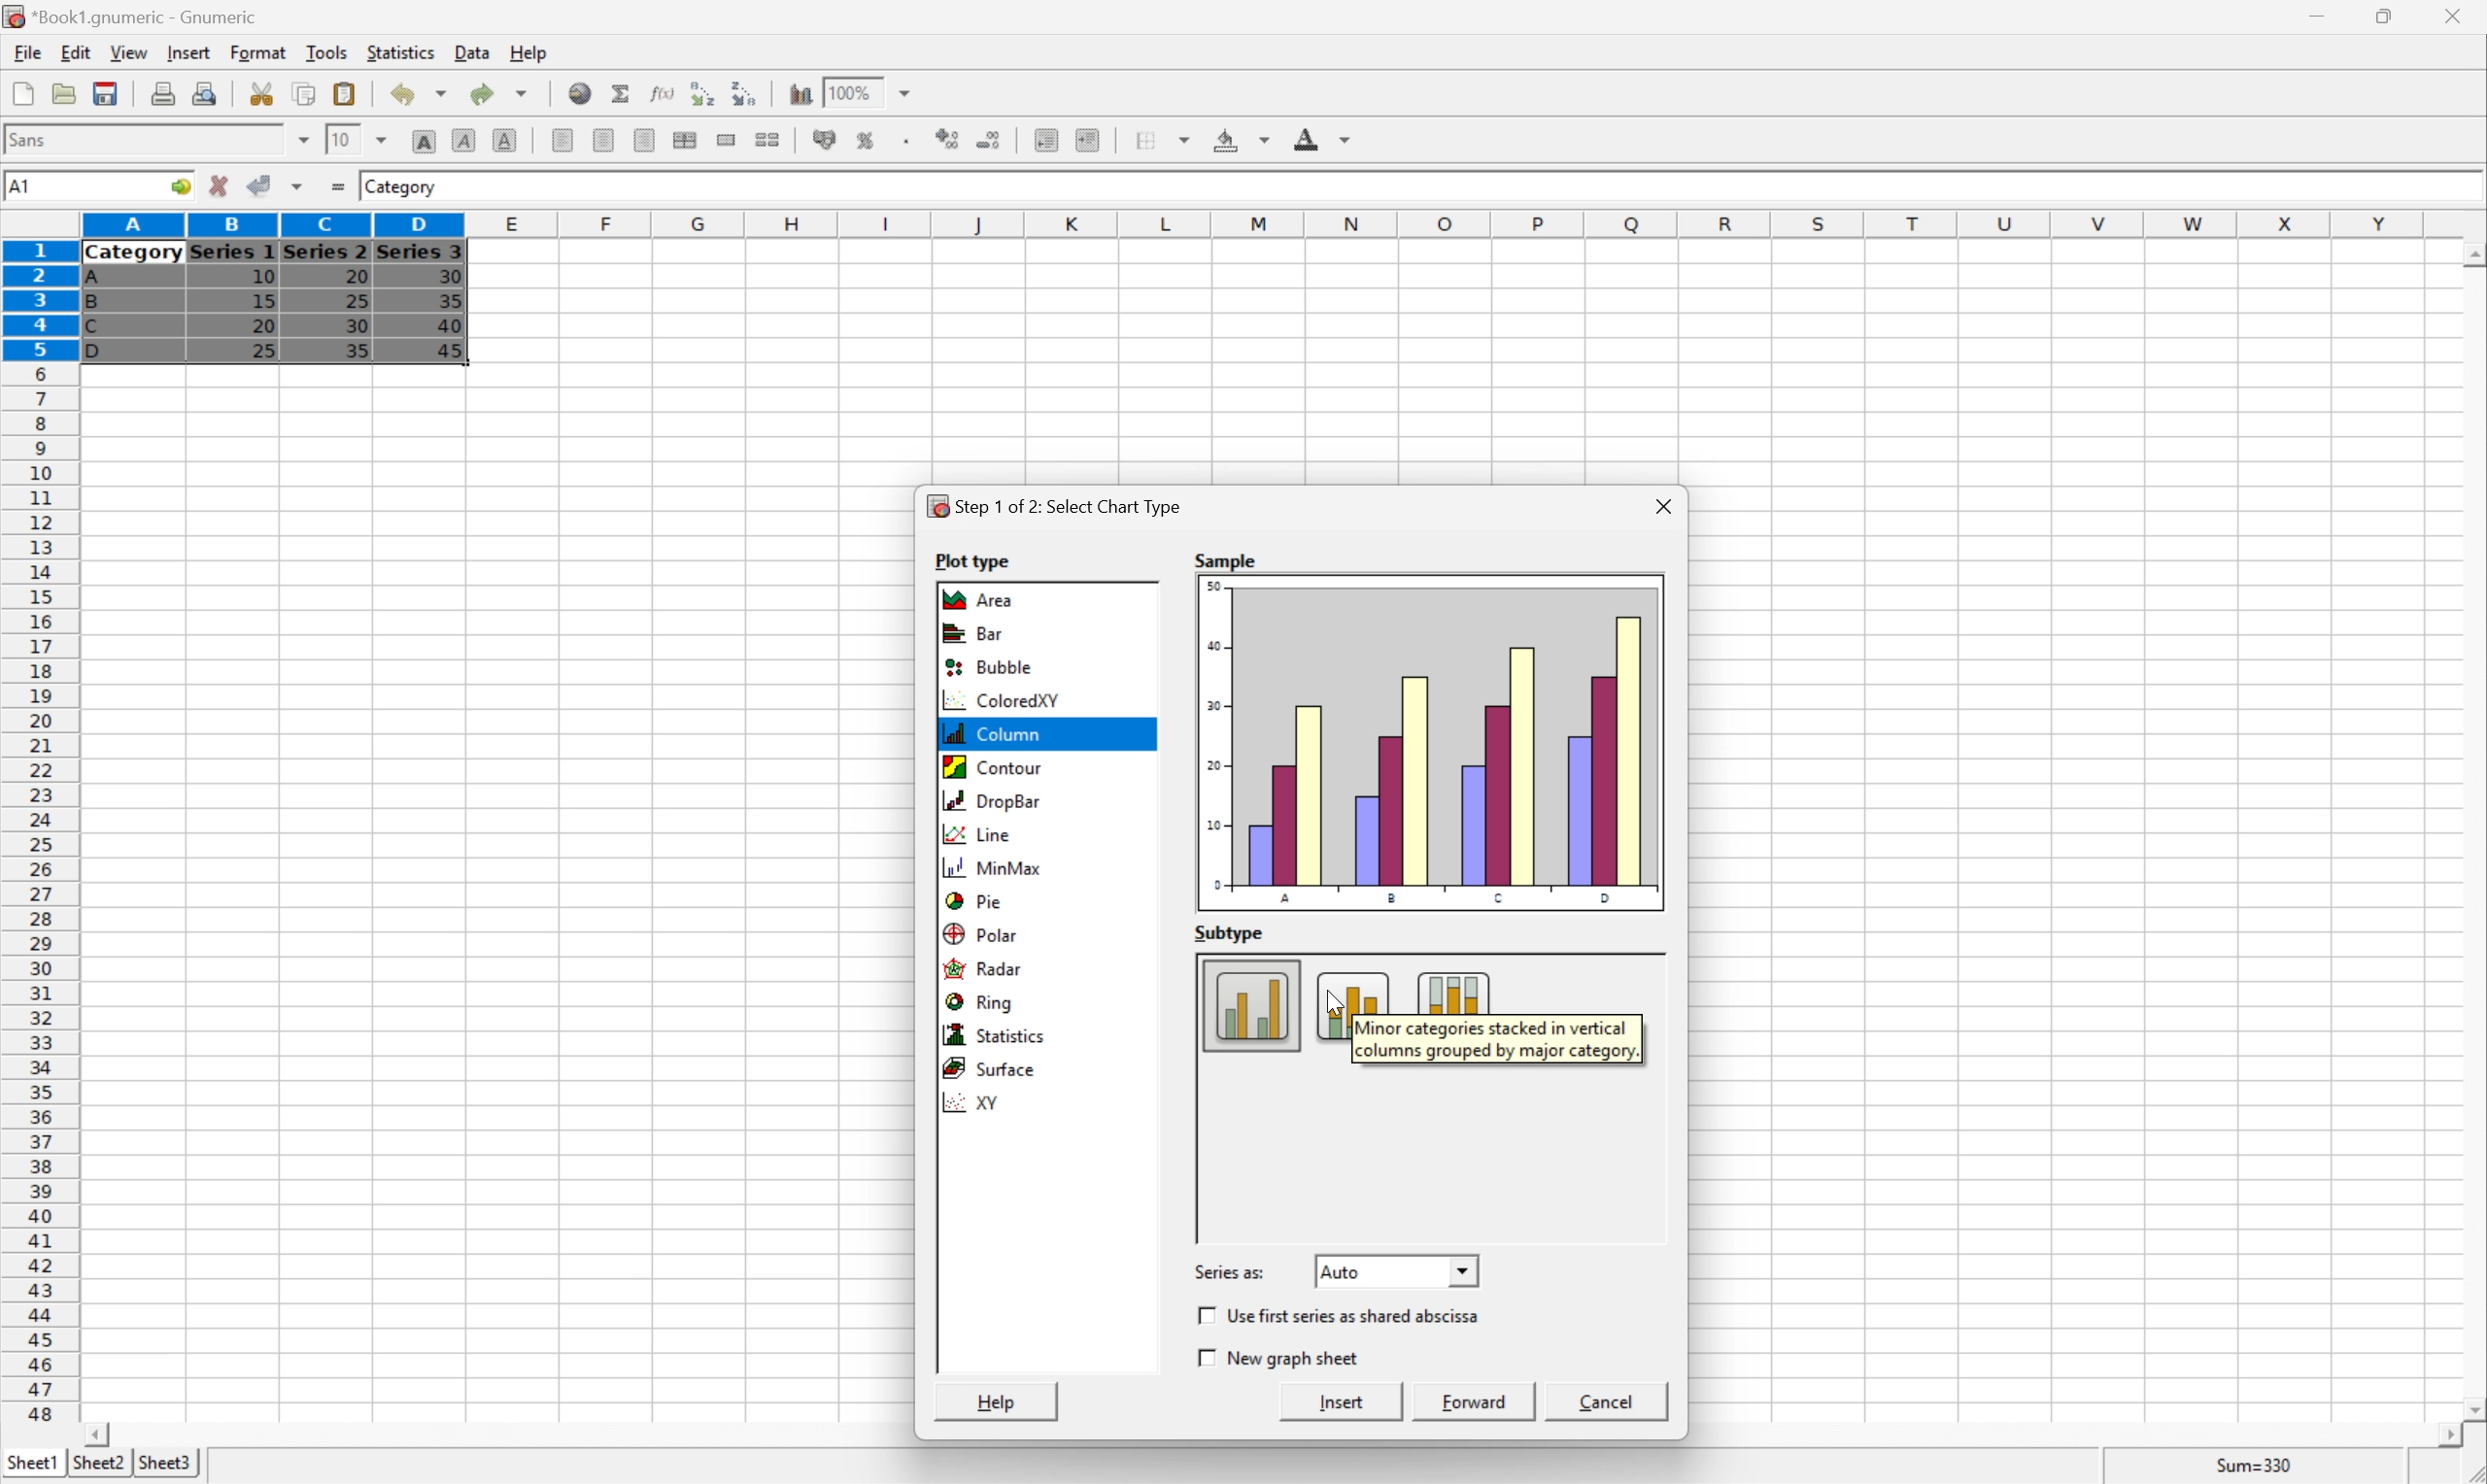 The width and height of the screenshot is (2487, 1484). I want to click on Drop Down, so click(303, 139).